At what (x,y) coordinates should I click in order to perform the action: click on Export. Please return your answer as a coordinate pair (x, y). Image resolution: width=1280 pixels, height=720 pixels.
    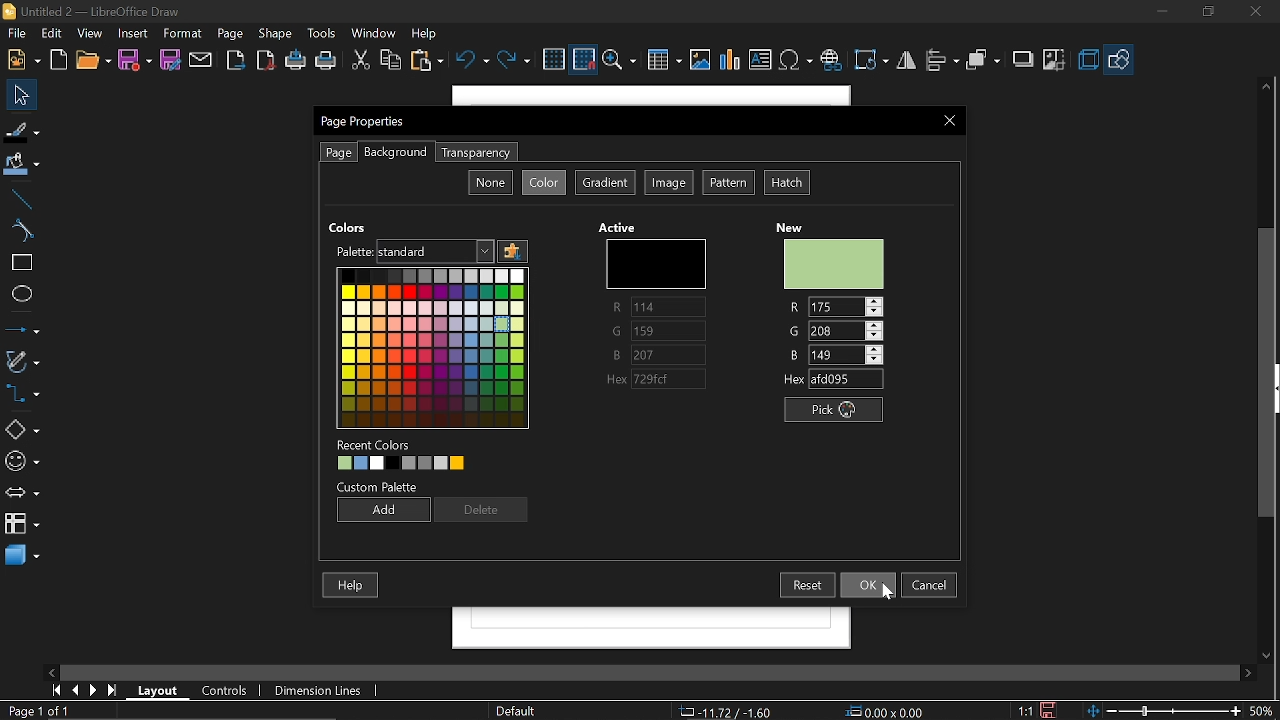
    Looking at the image, I should click on (238, 60).